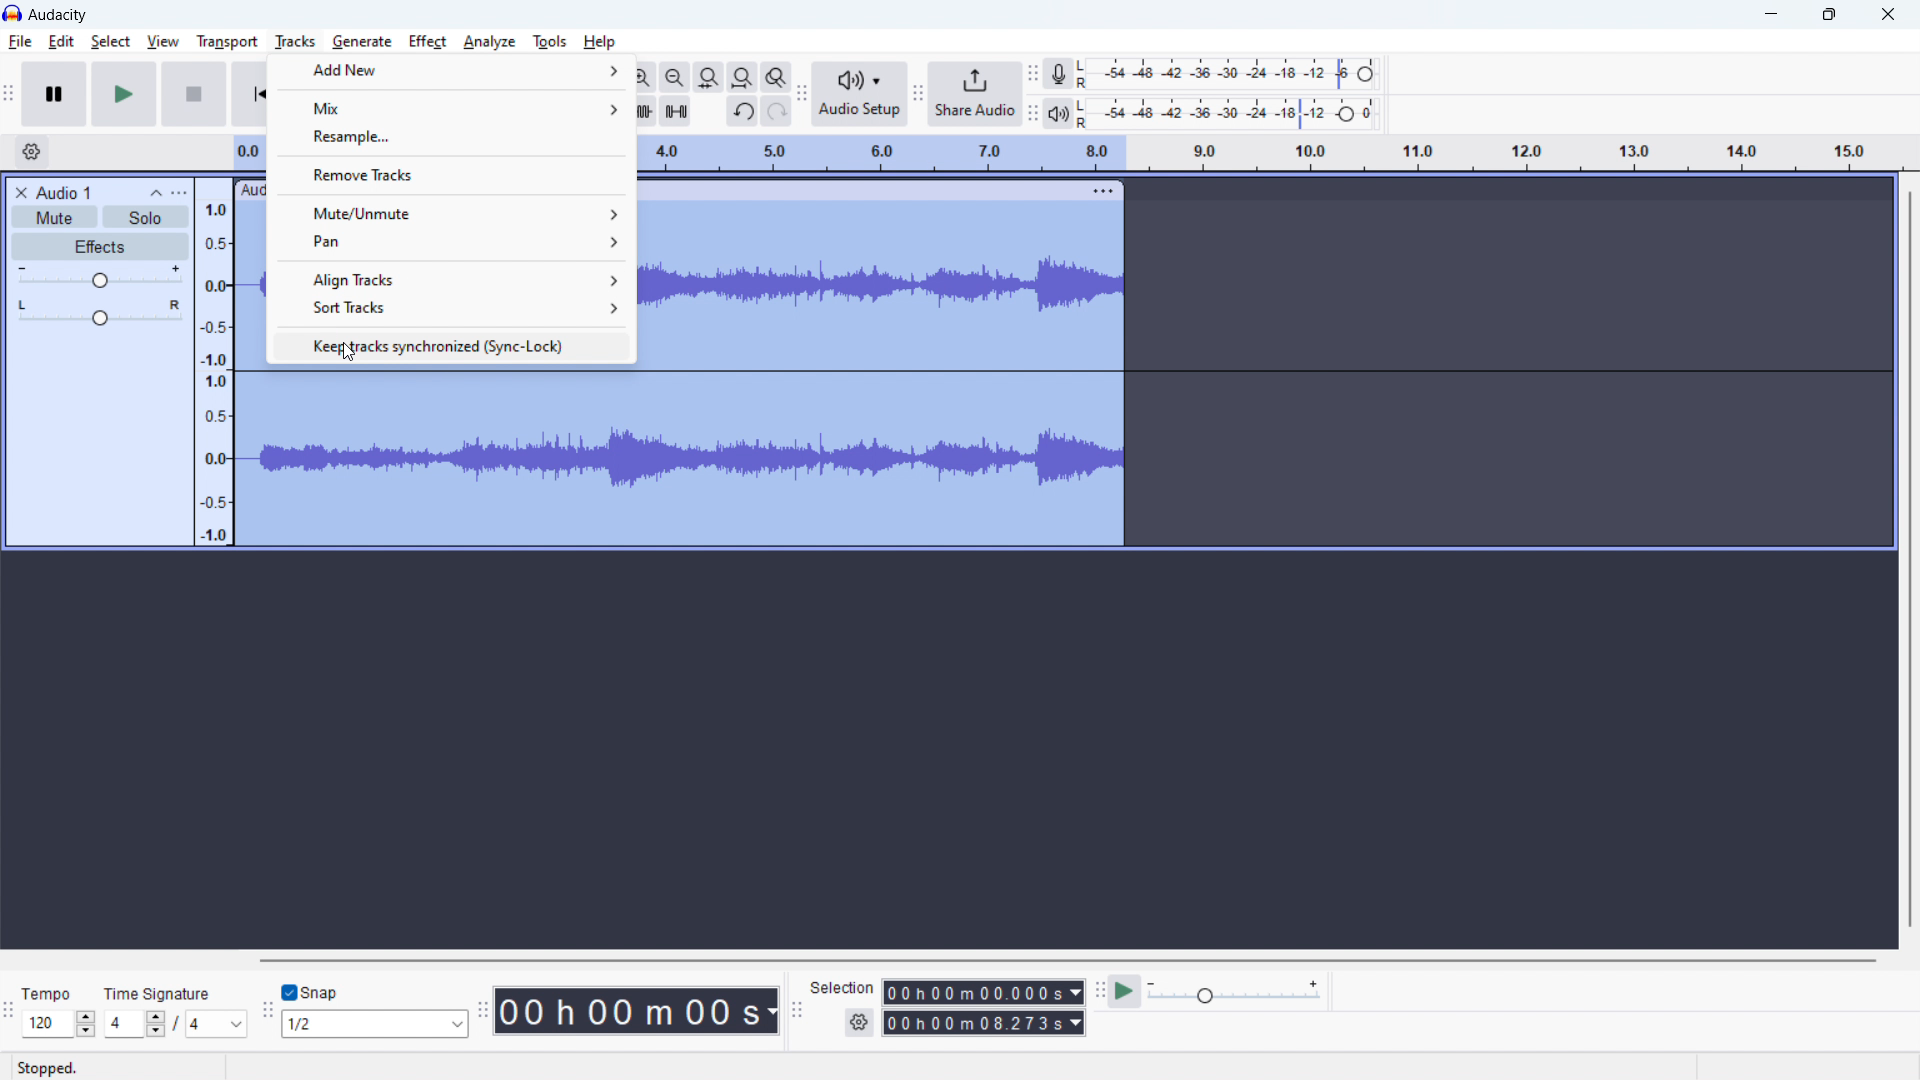 The width and height of the screenshot is (1920, 1080). Describe the element at coordinates (265, 1009) in the screenshot. I see `snapping toolbar` at that location.